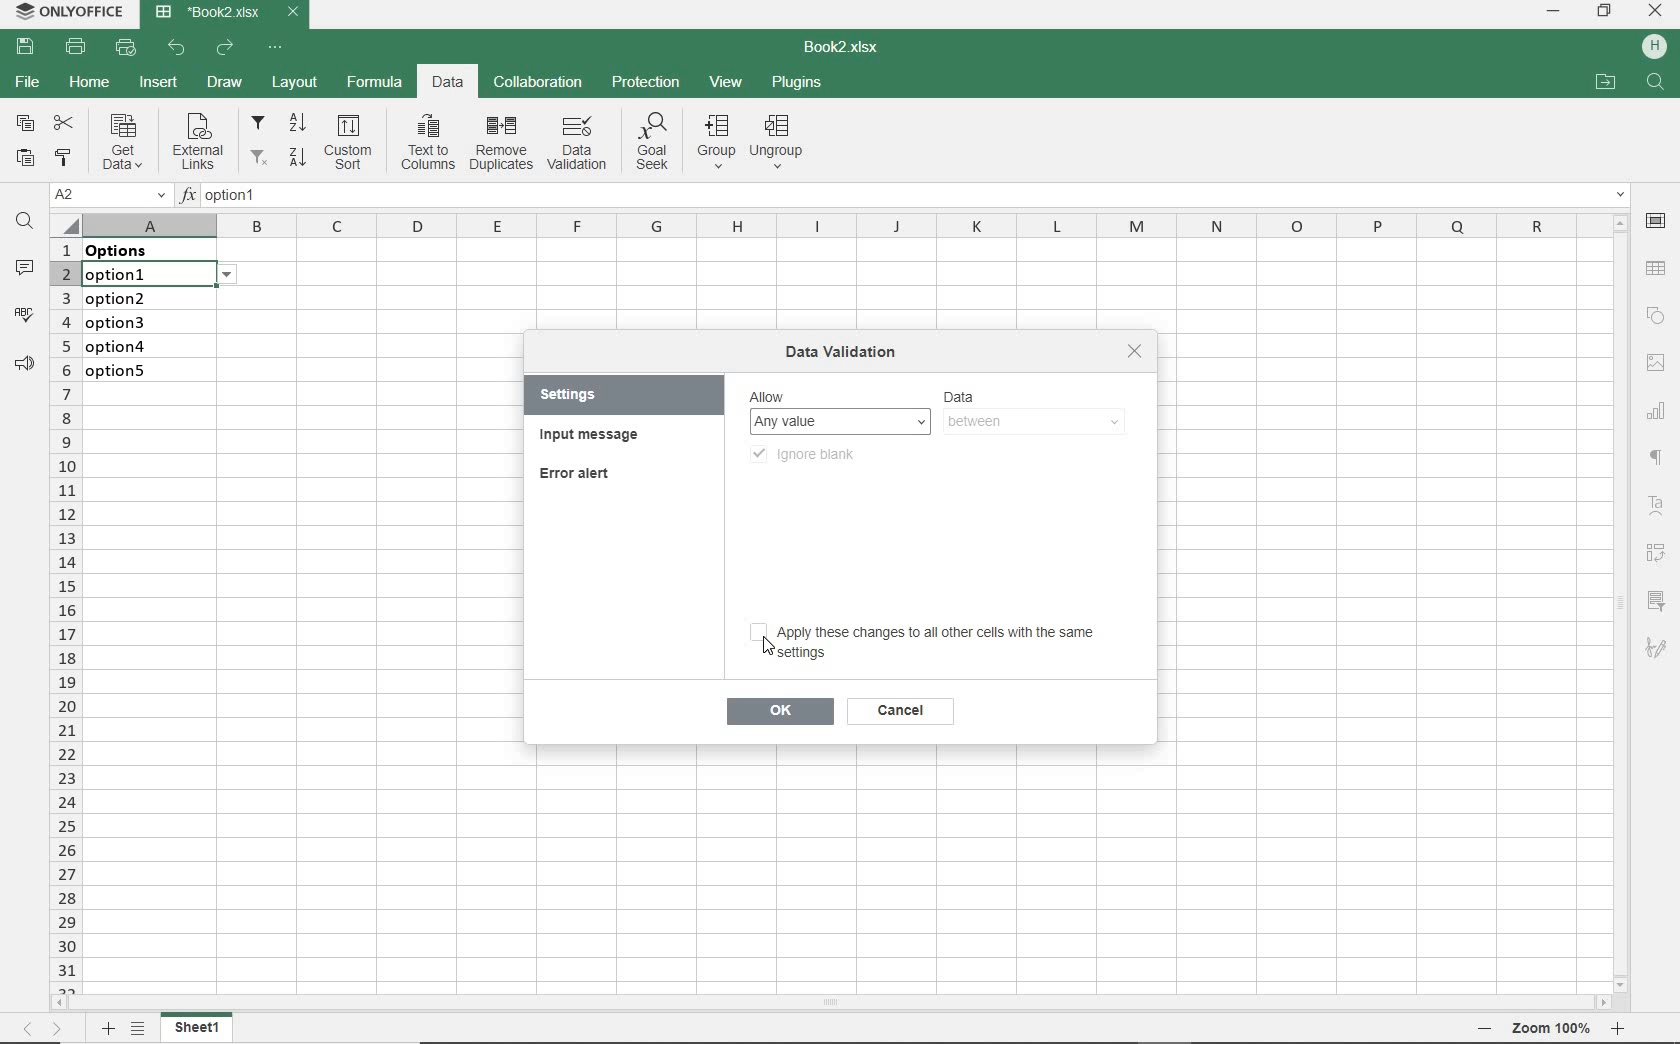 This screenshot has width=1680, height=1044. What do you see at coordinates (233, 274) in the screenshot?
I see `options` at bounding box center [233, 274].